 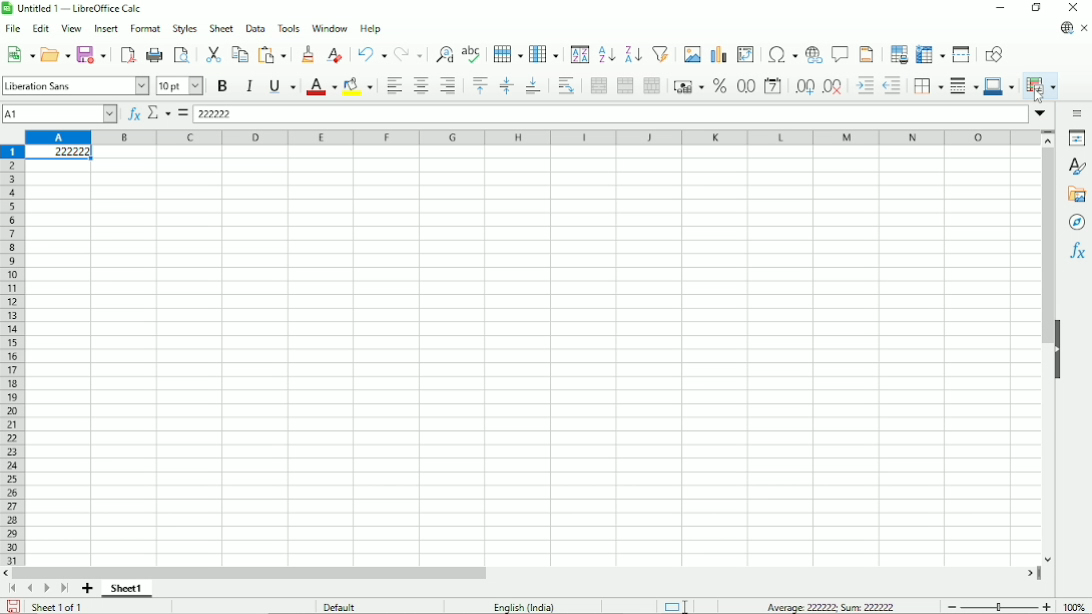 What do you see at coordinates (864, 86) in the screenshot?
I see `Increase indent` at bounding box center [864, 86].